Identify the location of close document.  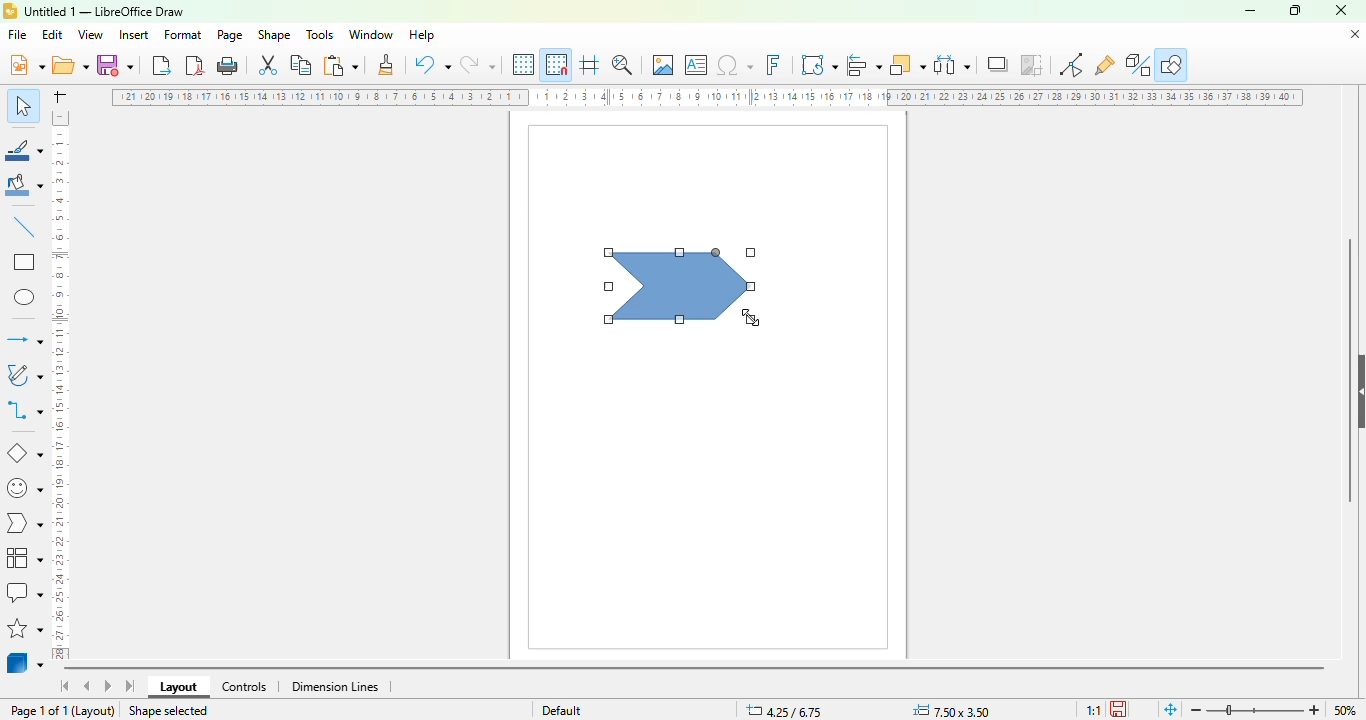
(1355, 35).